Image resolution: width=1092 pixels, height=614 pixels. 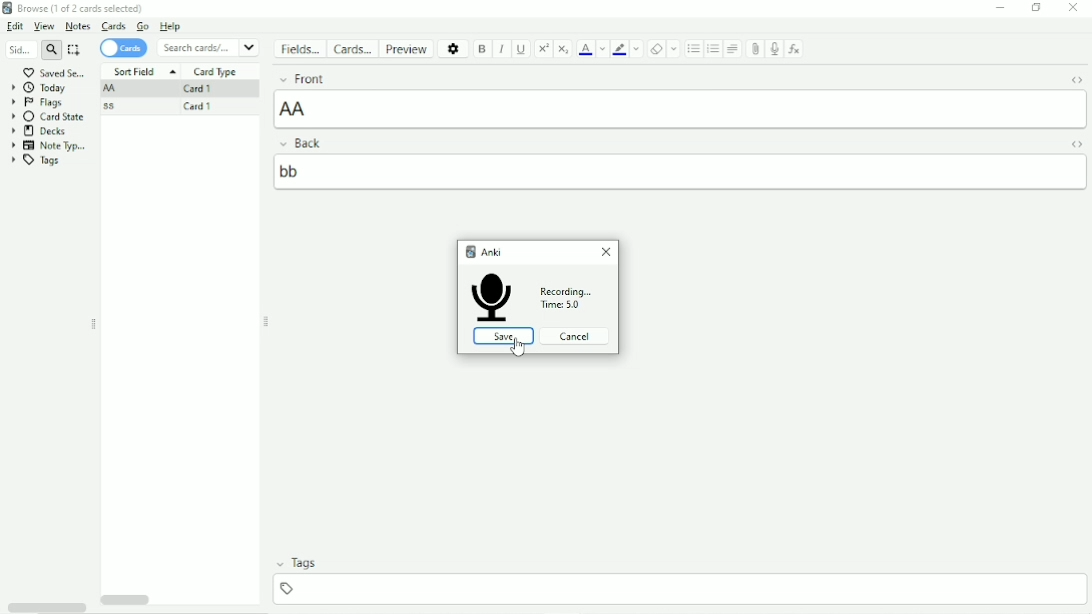 I want to click on AA, so click(x=110, y=89).